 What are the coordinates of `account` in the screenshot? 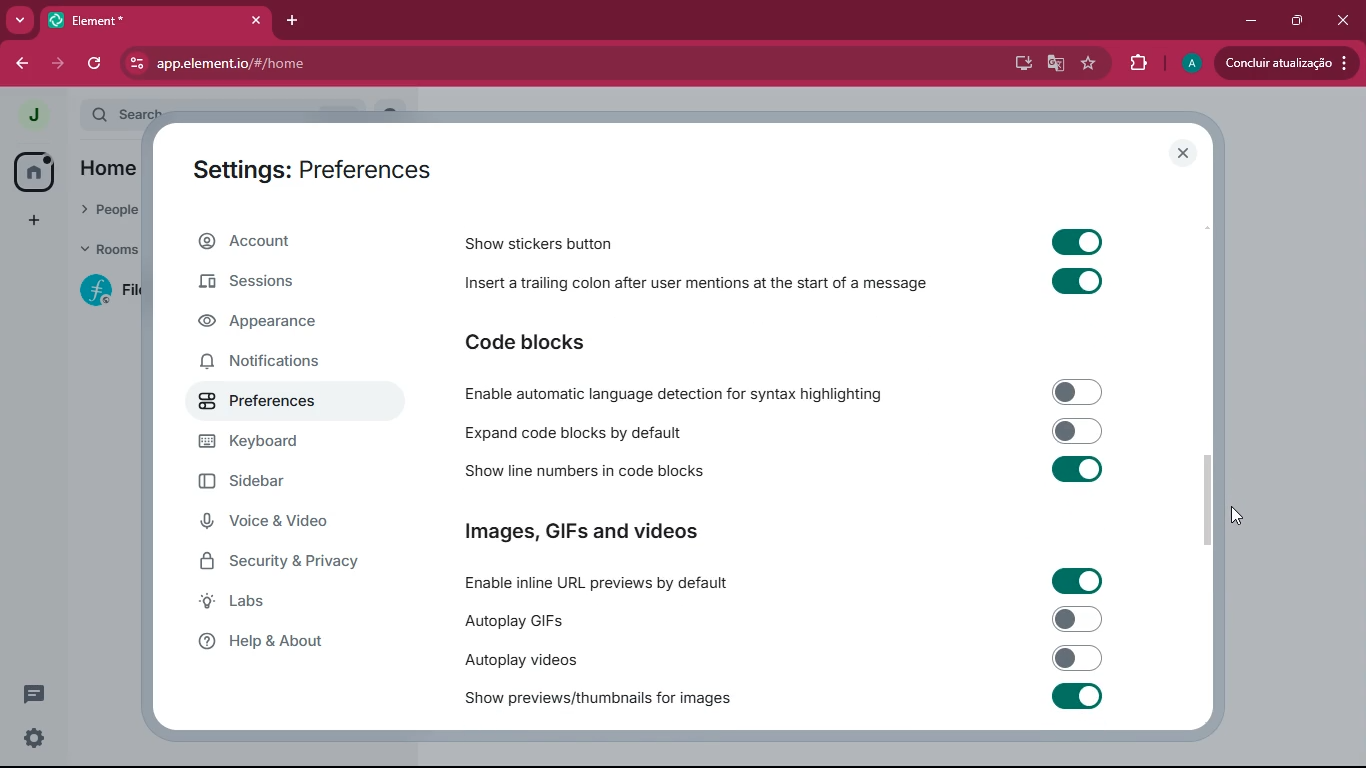 It's located at (277, 246).